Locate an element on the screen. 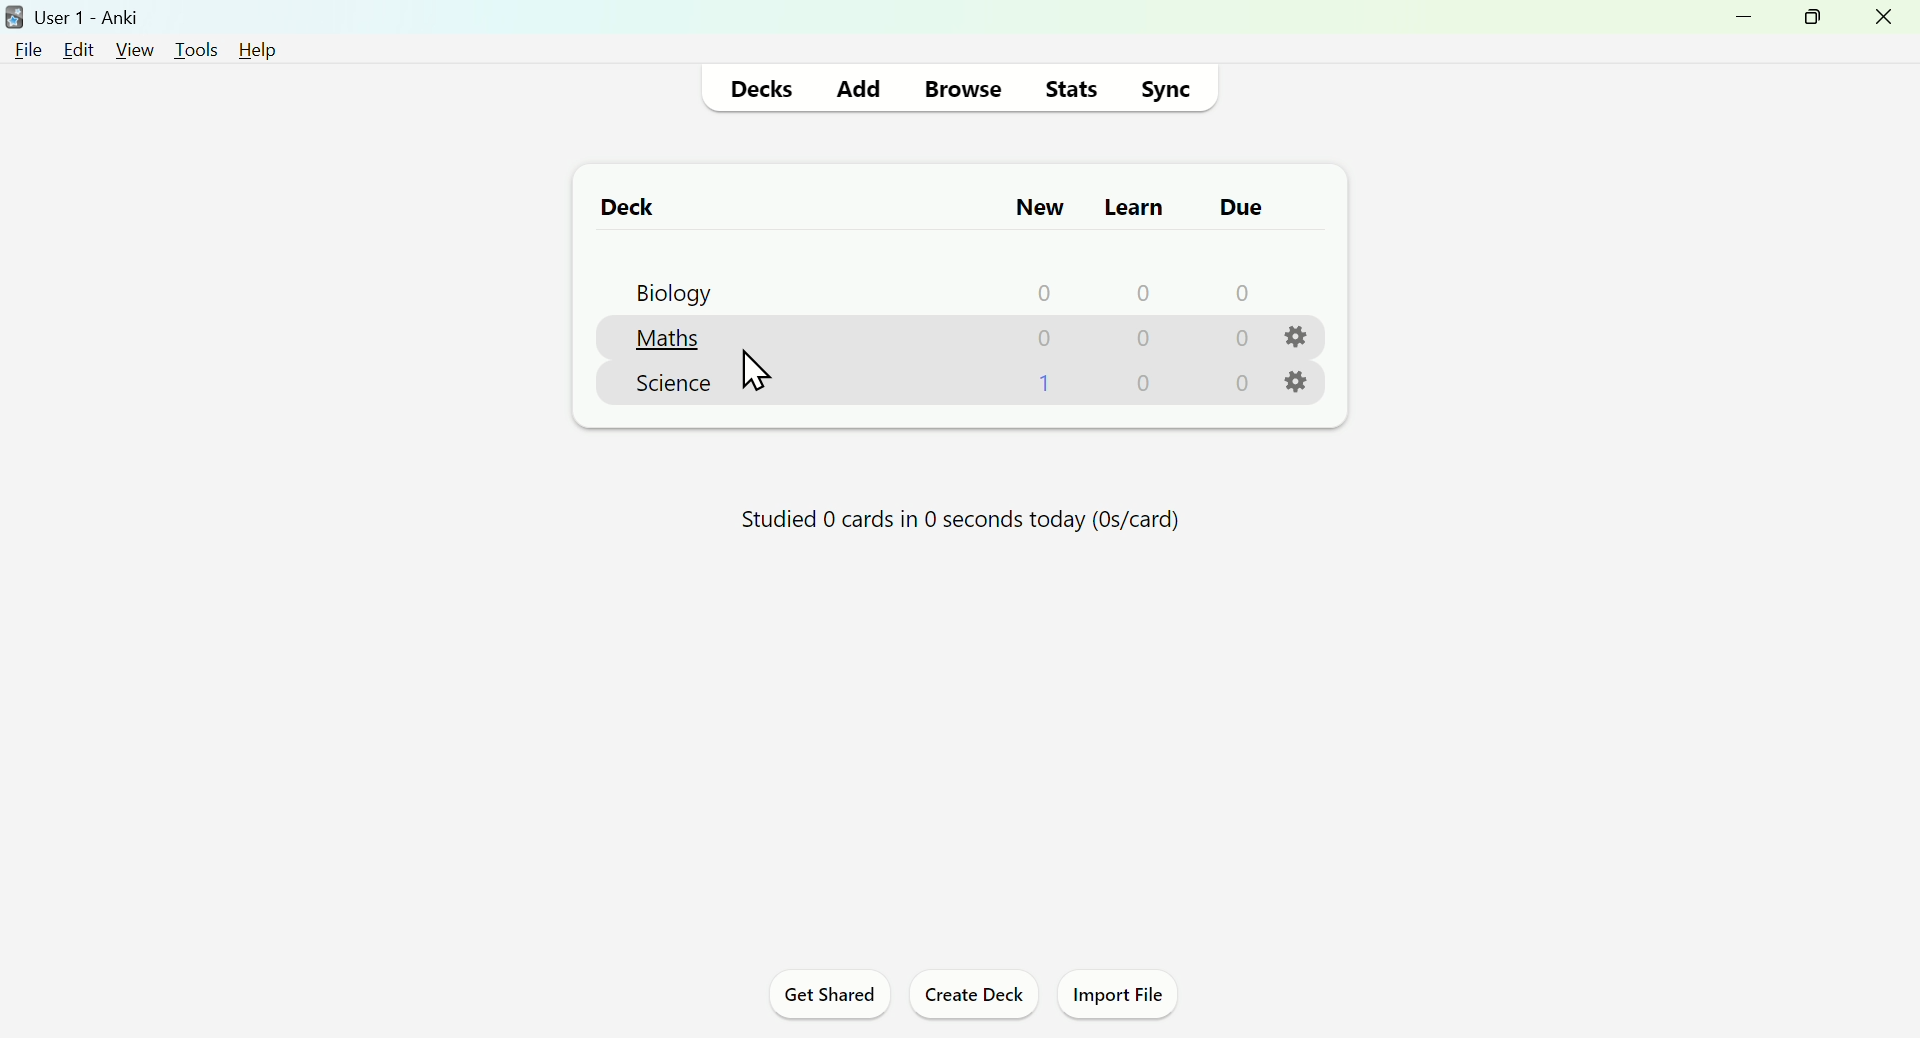 The height and width of the screenshot is (1038, 1920). Science is located at coordinates (674, 383).